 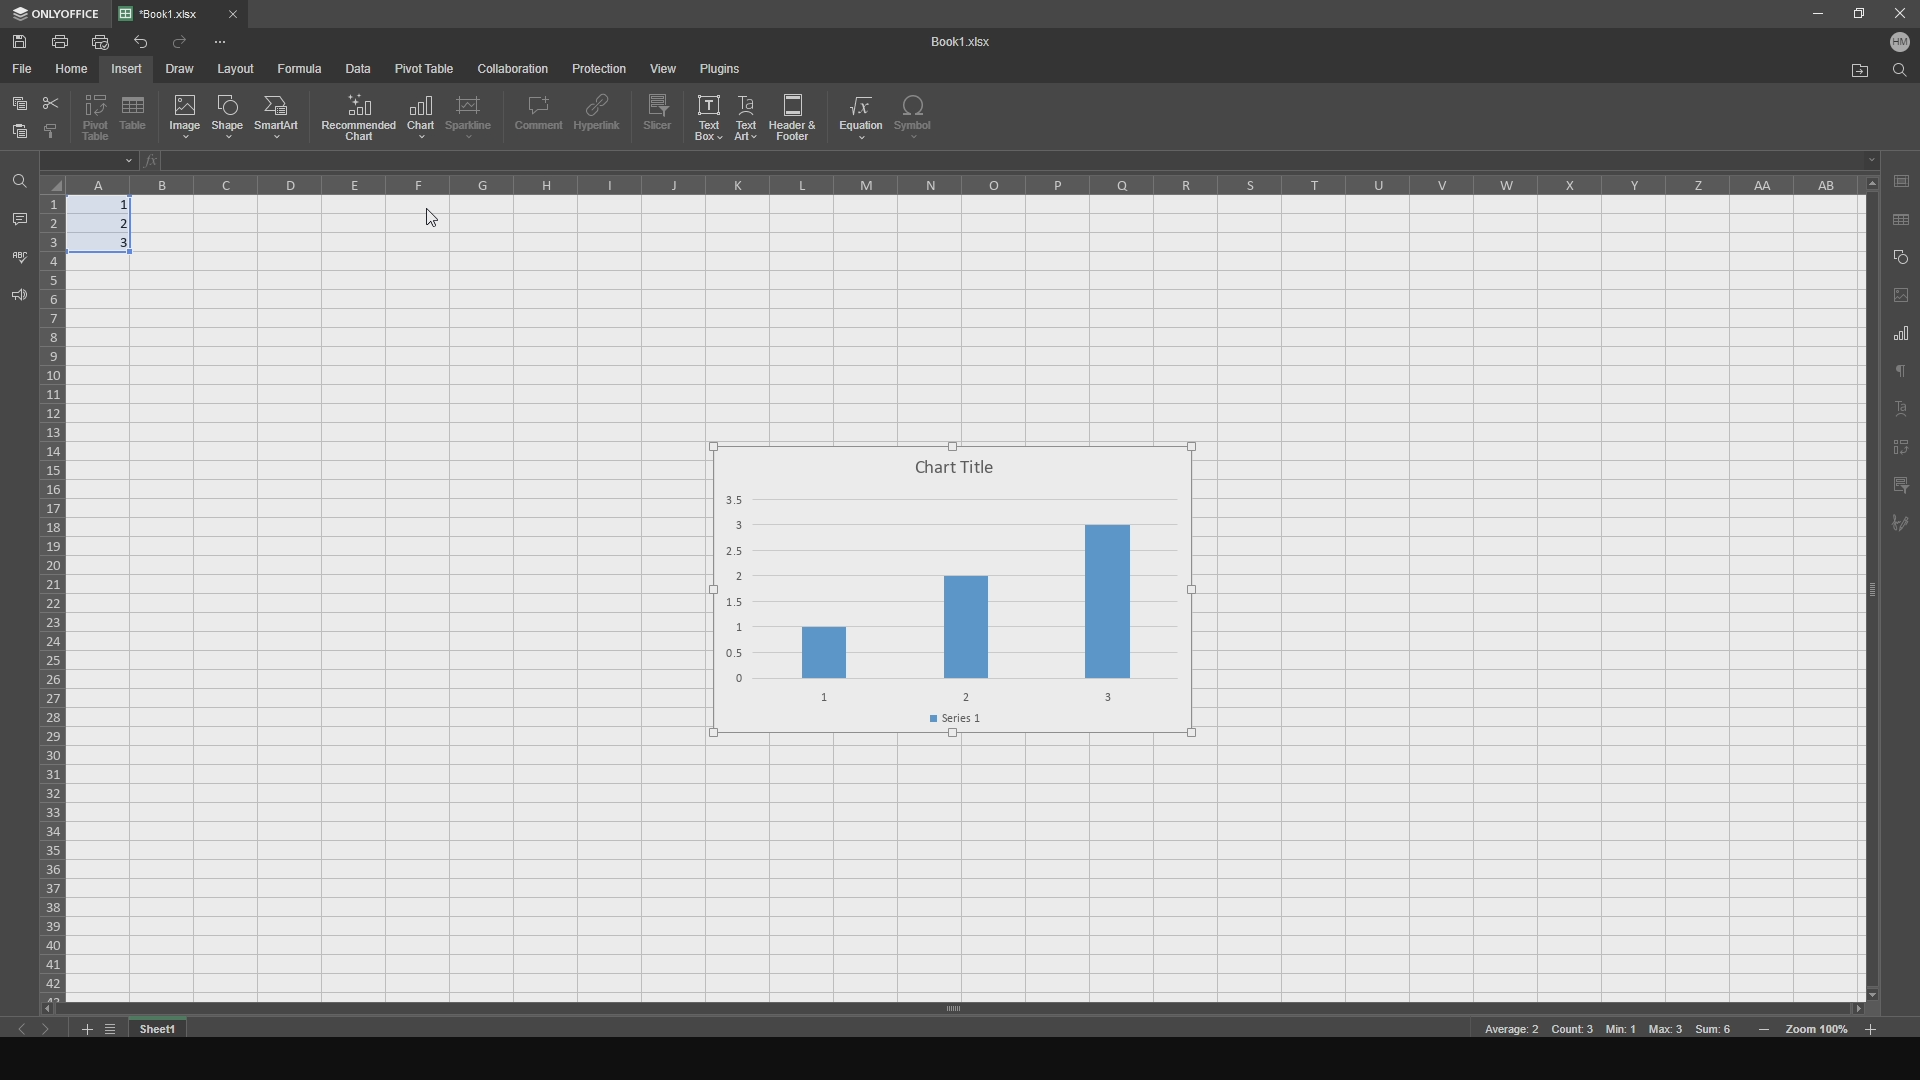 I want to click on home, so click(x=74, y=70).